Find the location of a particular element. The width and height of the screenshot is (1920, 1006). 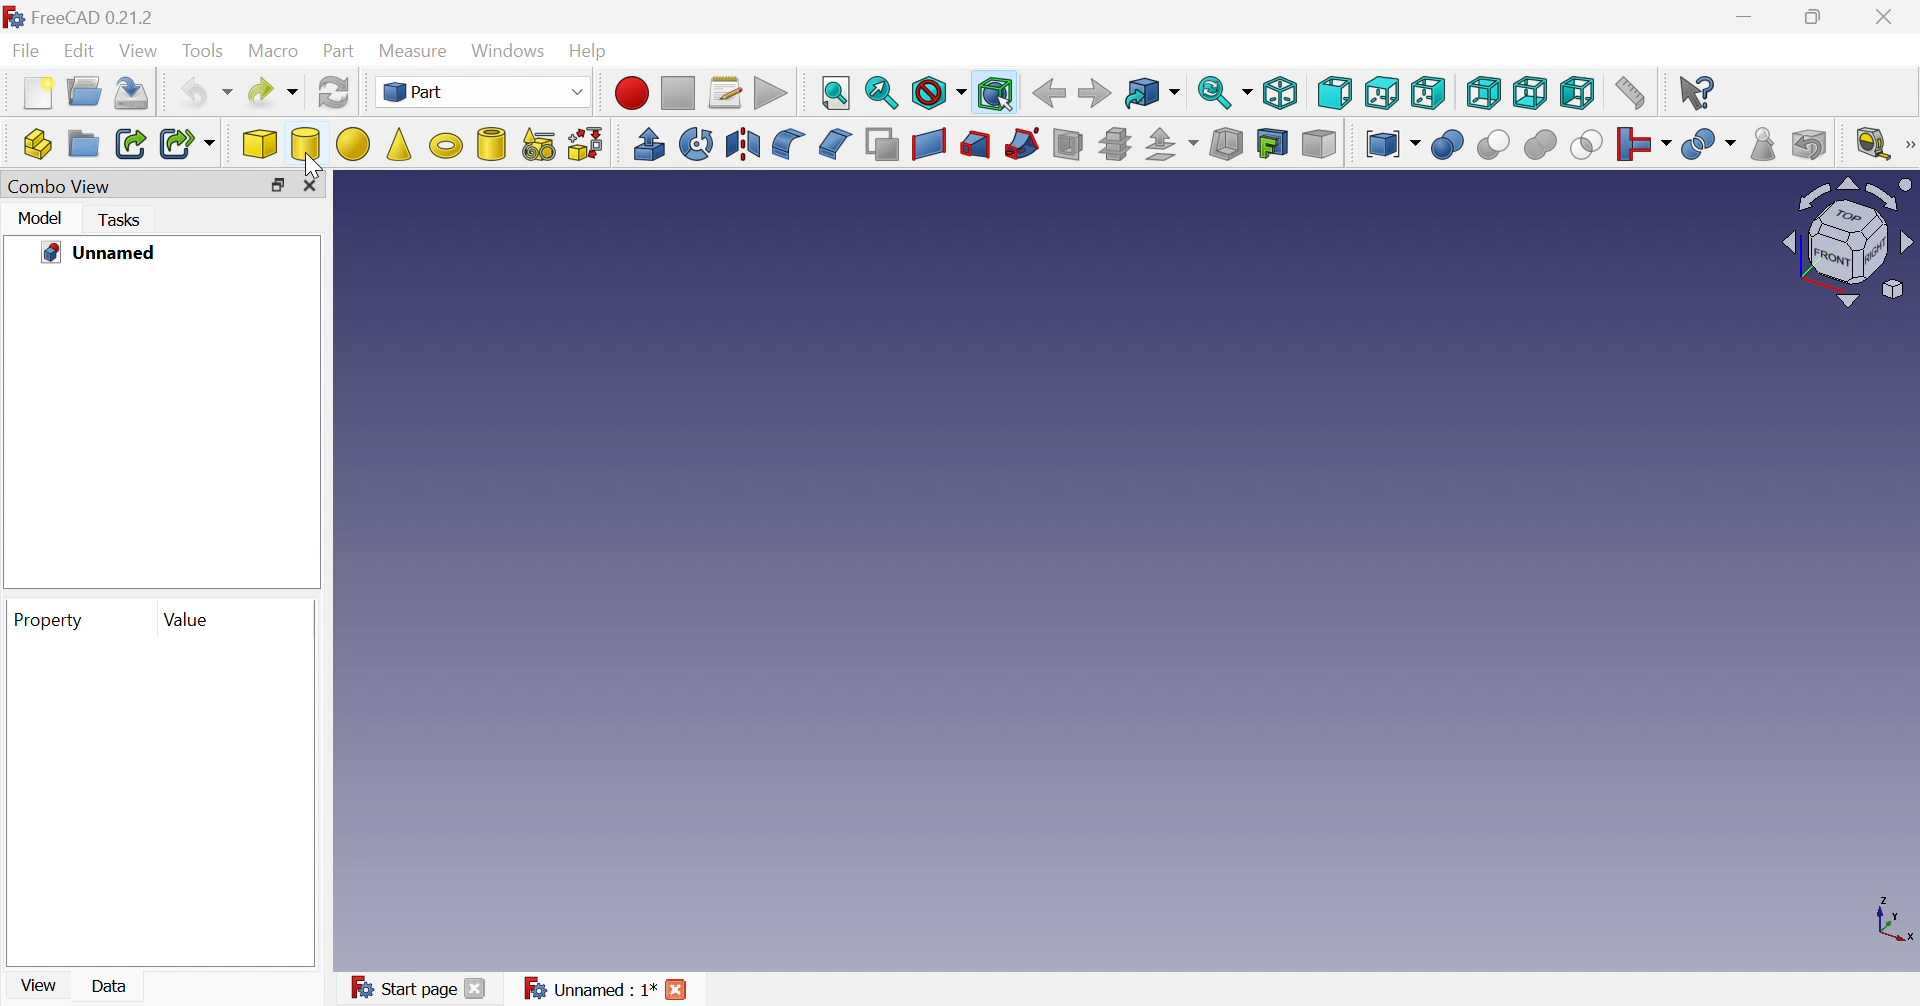

Fillet is located at coordinates (787, 144).